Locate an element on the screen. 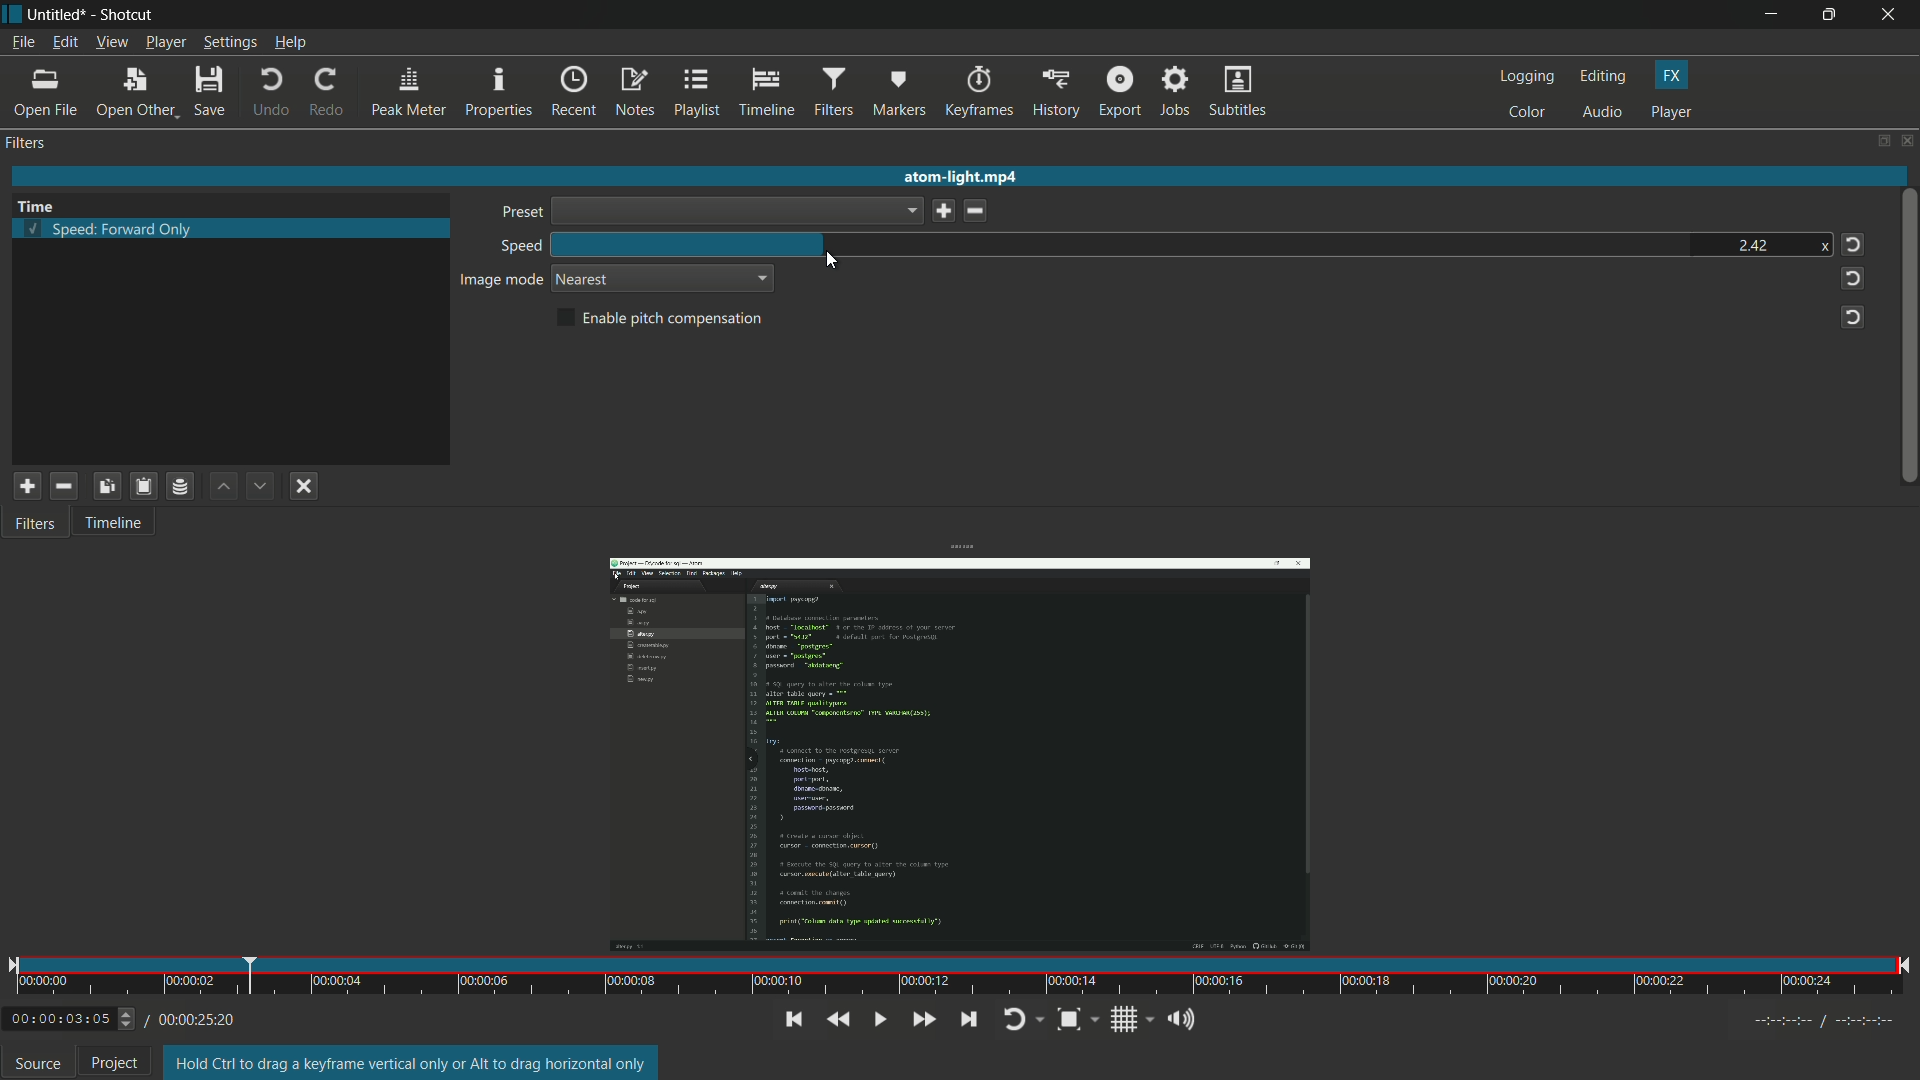 The height and width of the screenshot is (1080, 1920). settings menu is located at coordinates (229, 43).